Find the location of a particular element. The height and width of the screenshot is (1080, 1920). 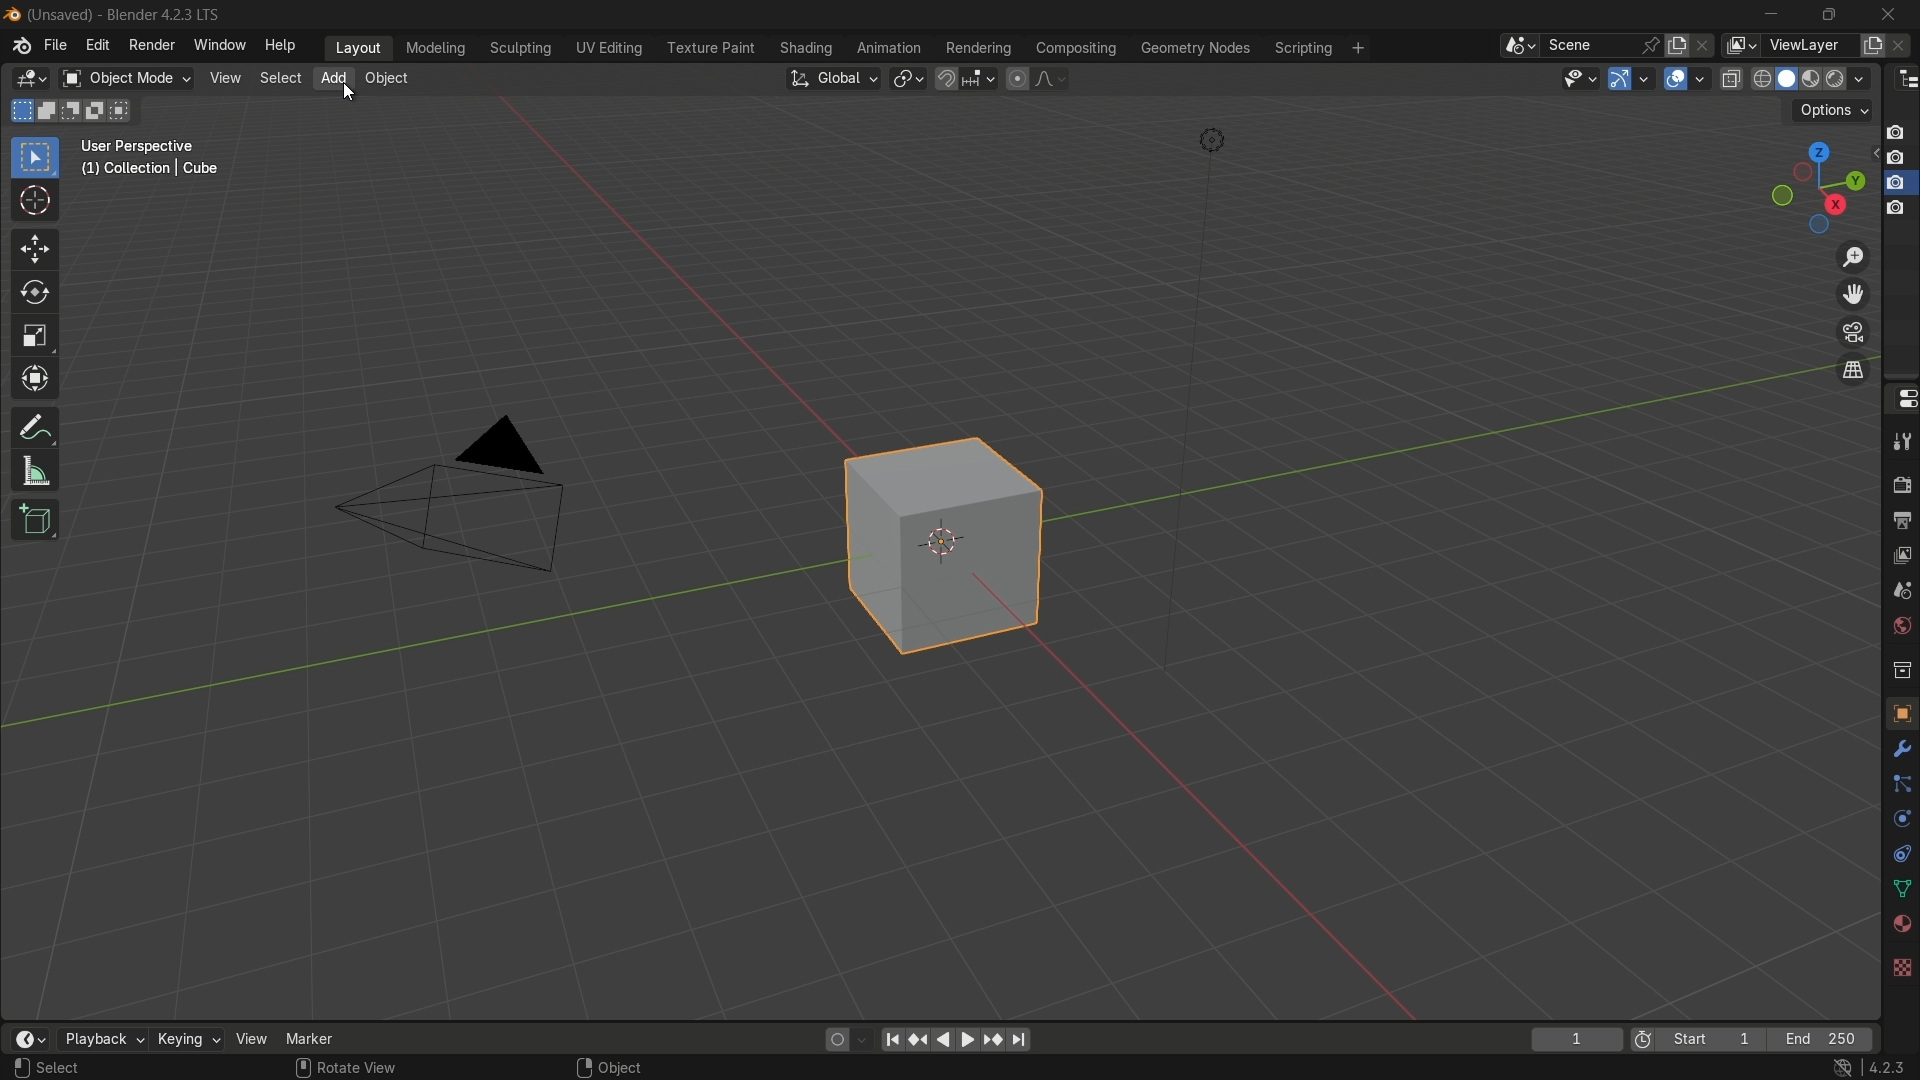

auto keyframe is located at coordinates (861, 1040).